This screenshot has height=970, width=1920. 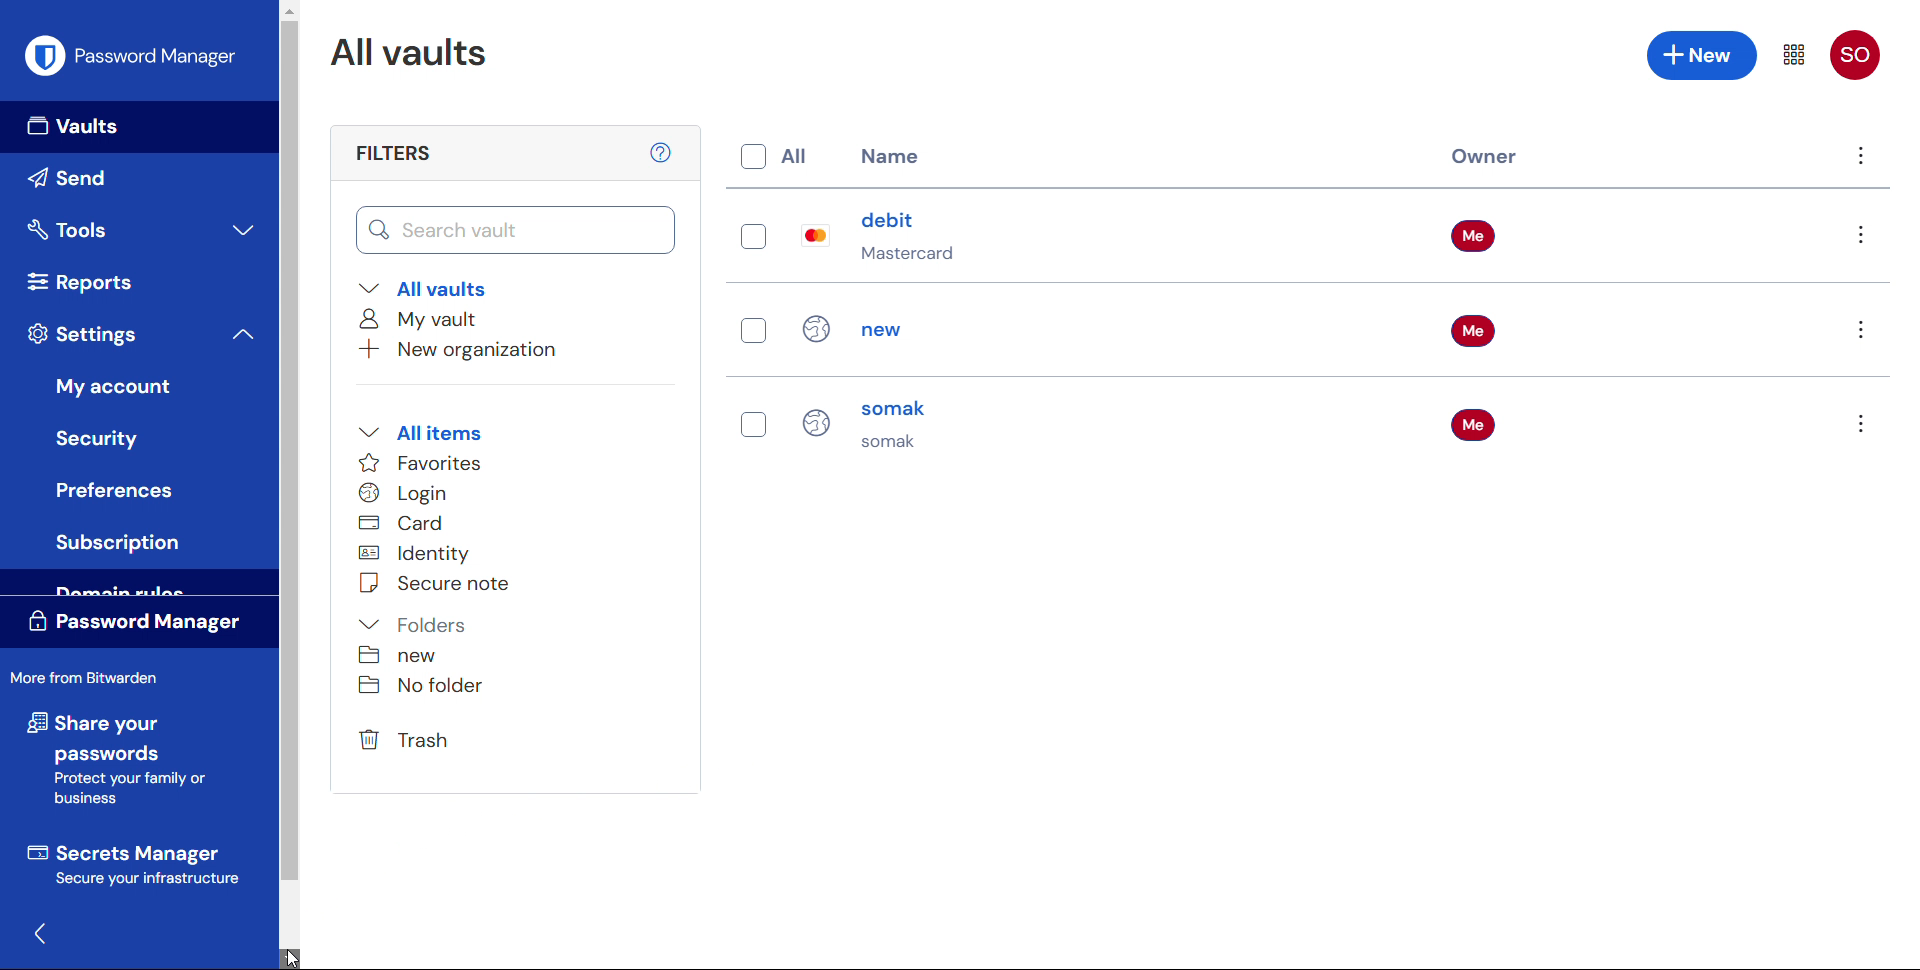 What do you see at coordinates (816, 335) in the screenshot?
I see `Icon for individual entries ` at bounding box center [816, 335].